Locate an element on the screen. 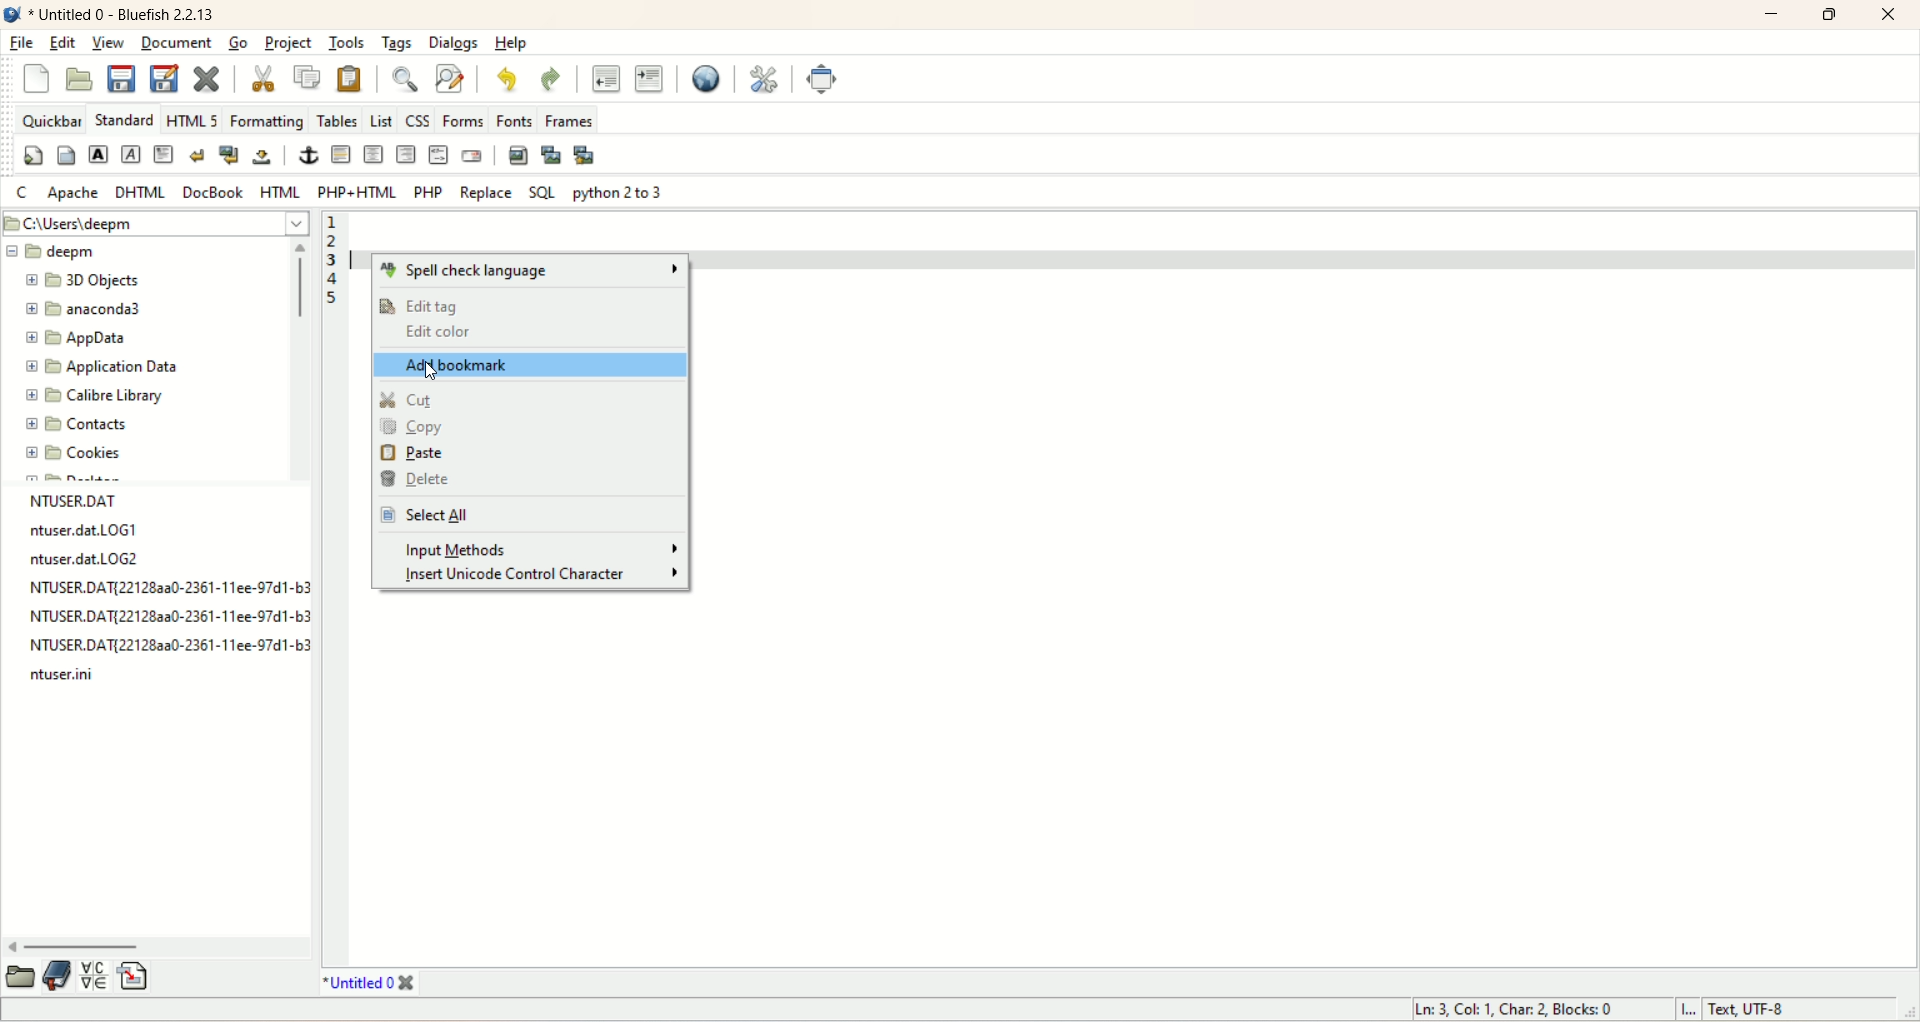  MULTI-THUMBNAIL is located at coordinates (588, 157).